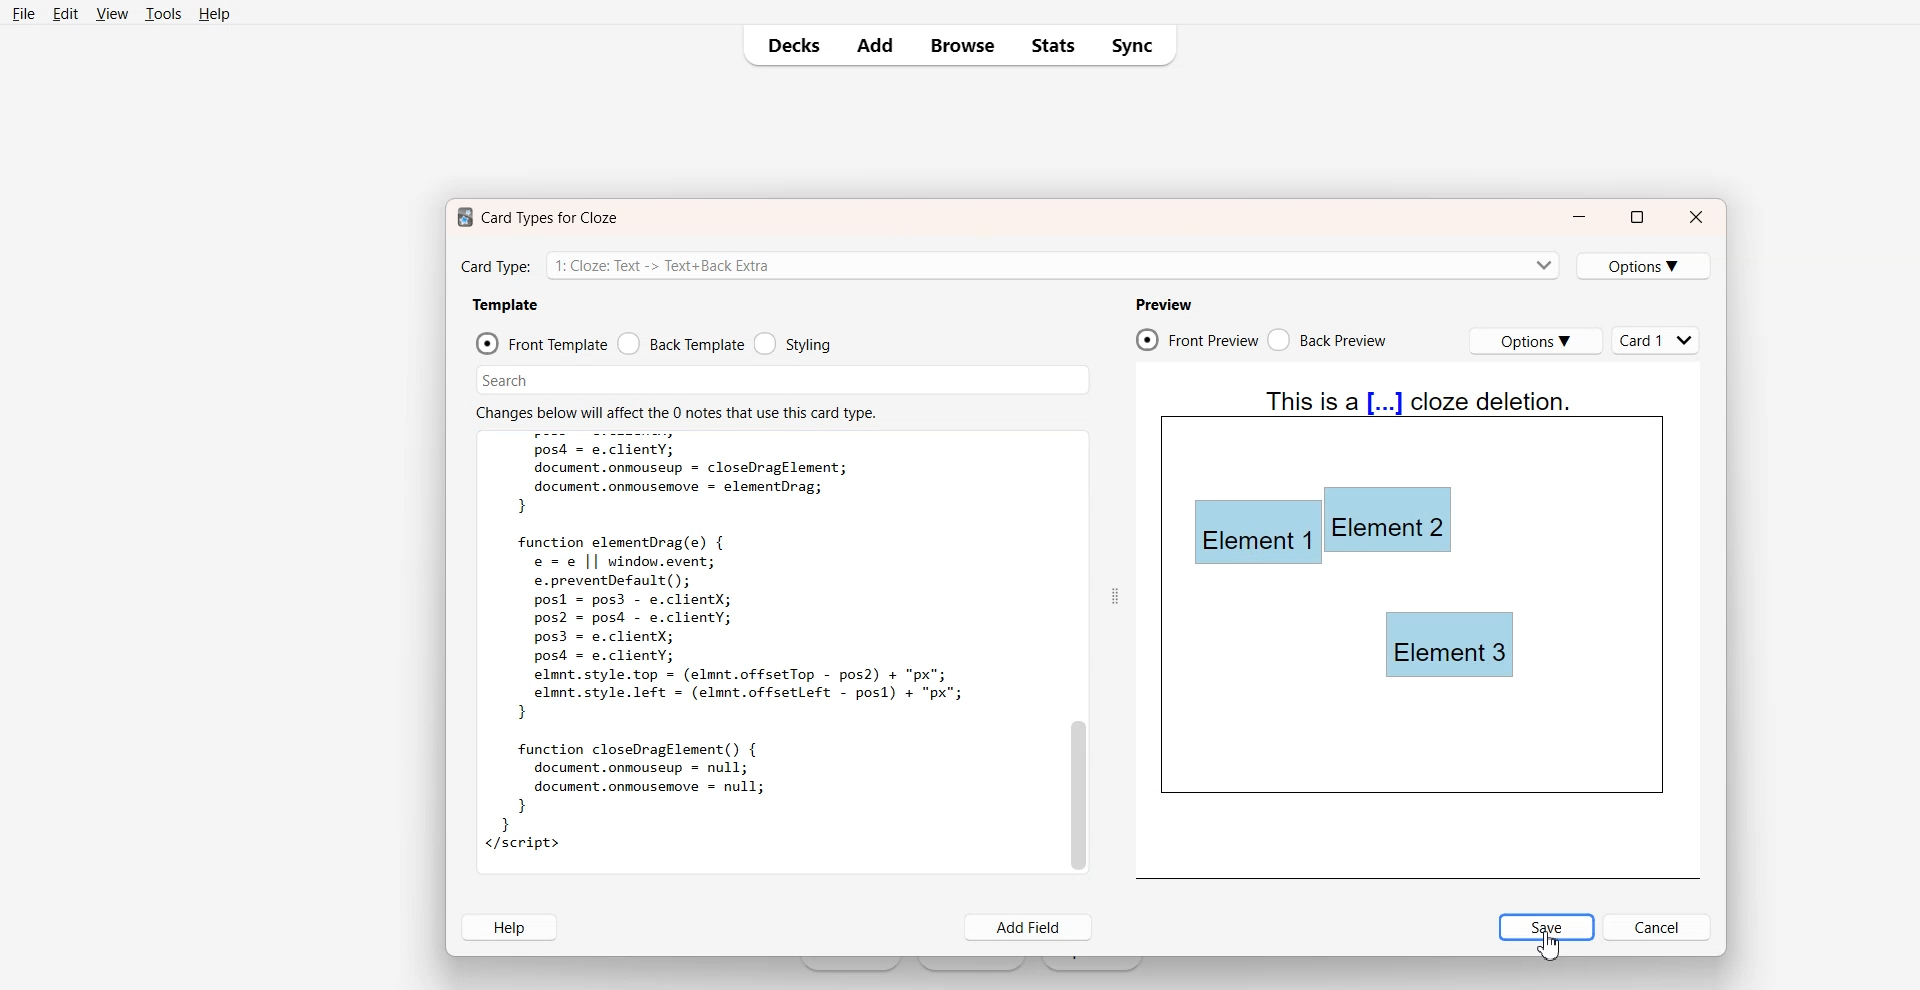 The height and width of the screenshot is (990, 1920). Describe the element at coordinates (1645, 266) in the screenshot. I see `Options` at that location.